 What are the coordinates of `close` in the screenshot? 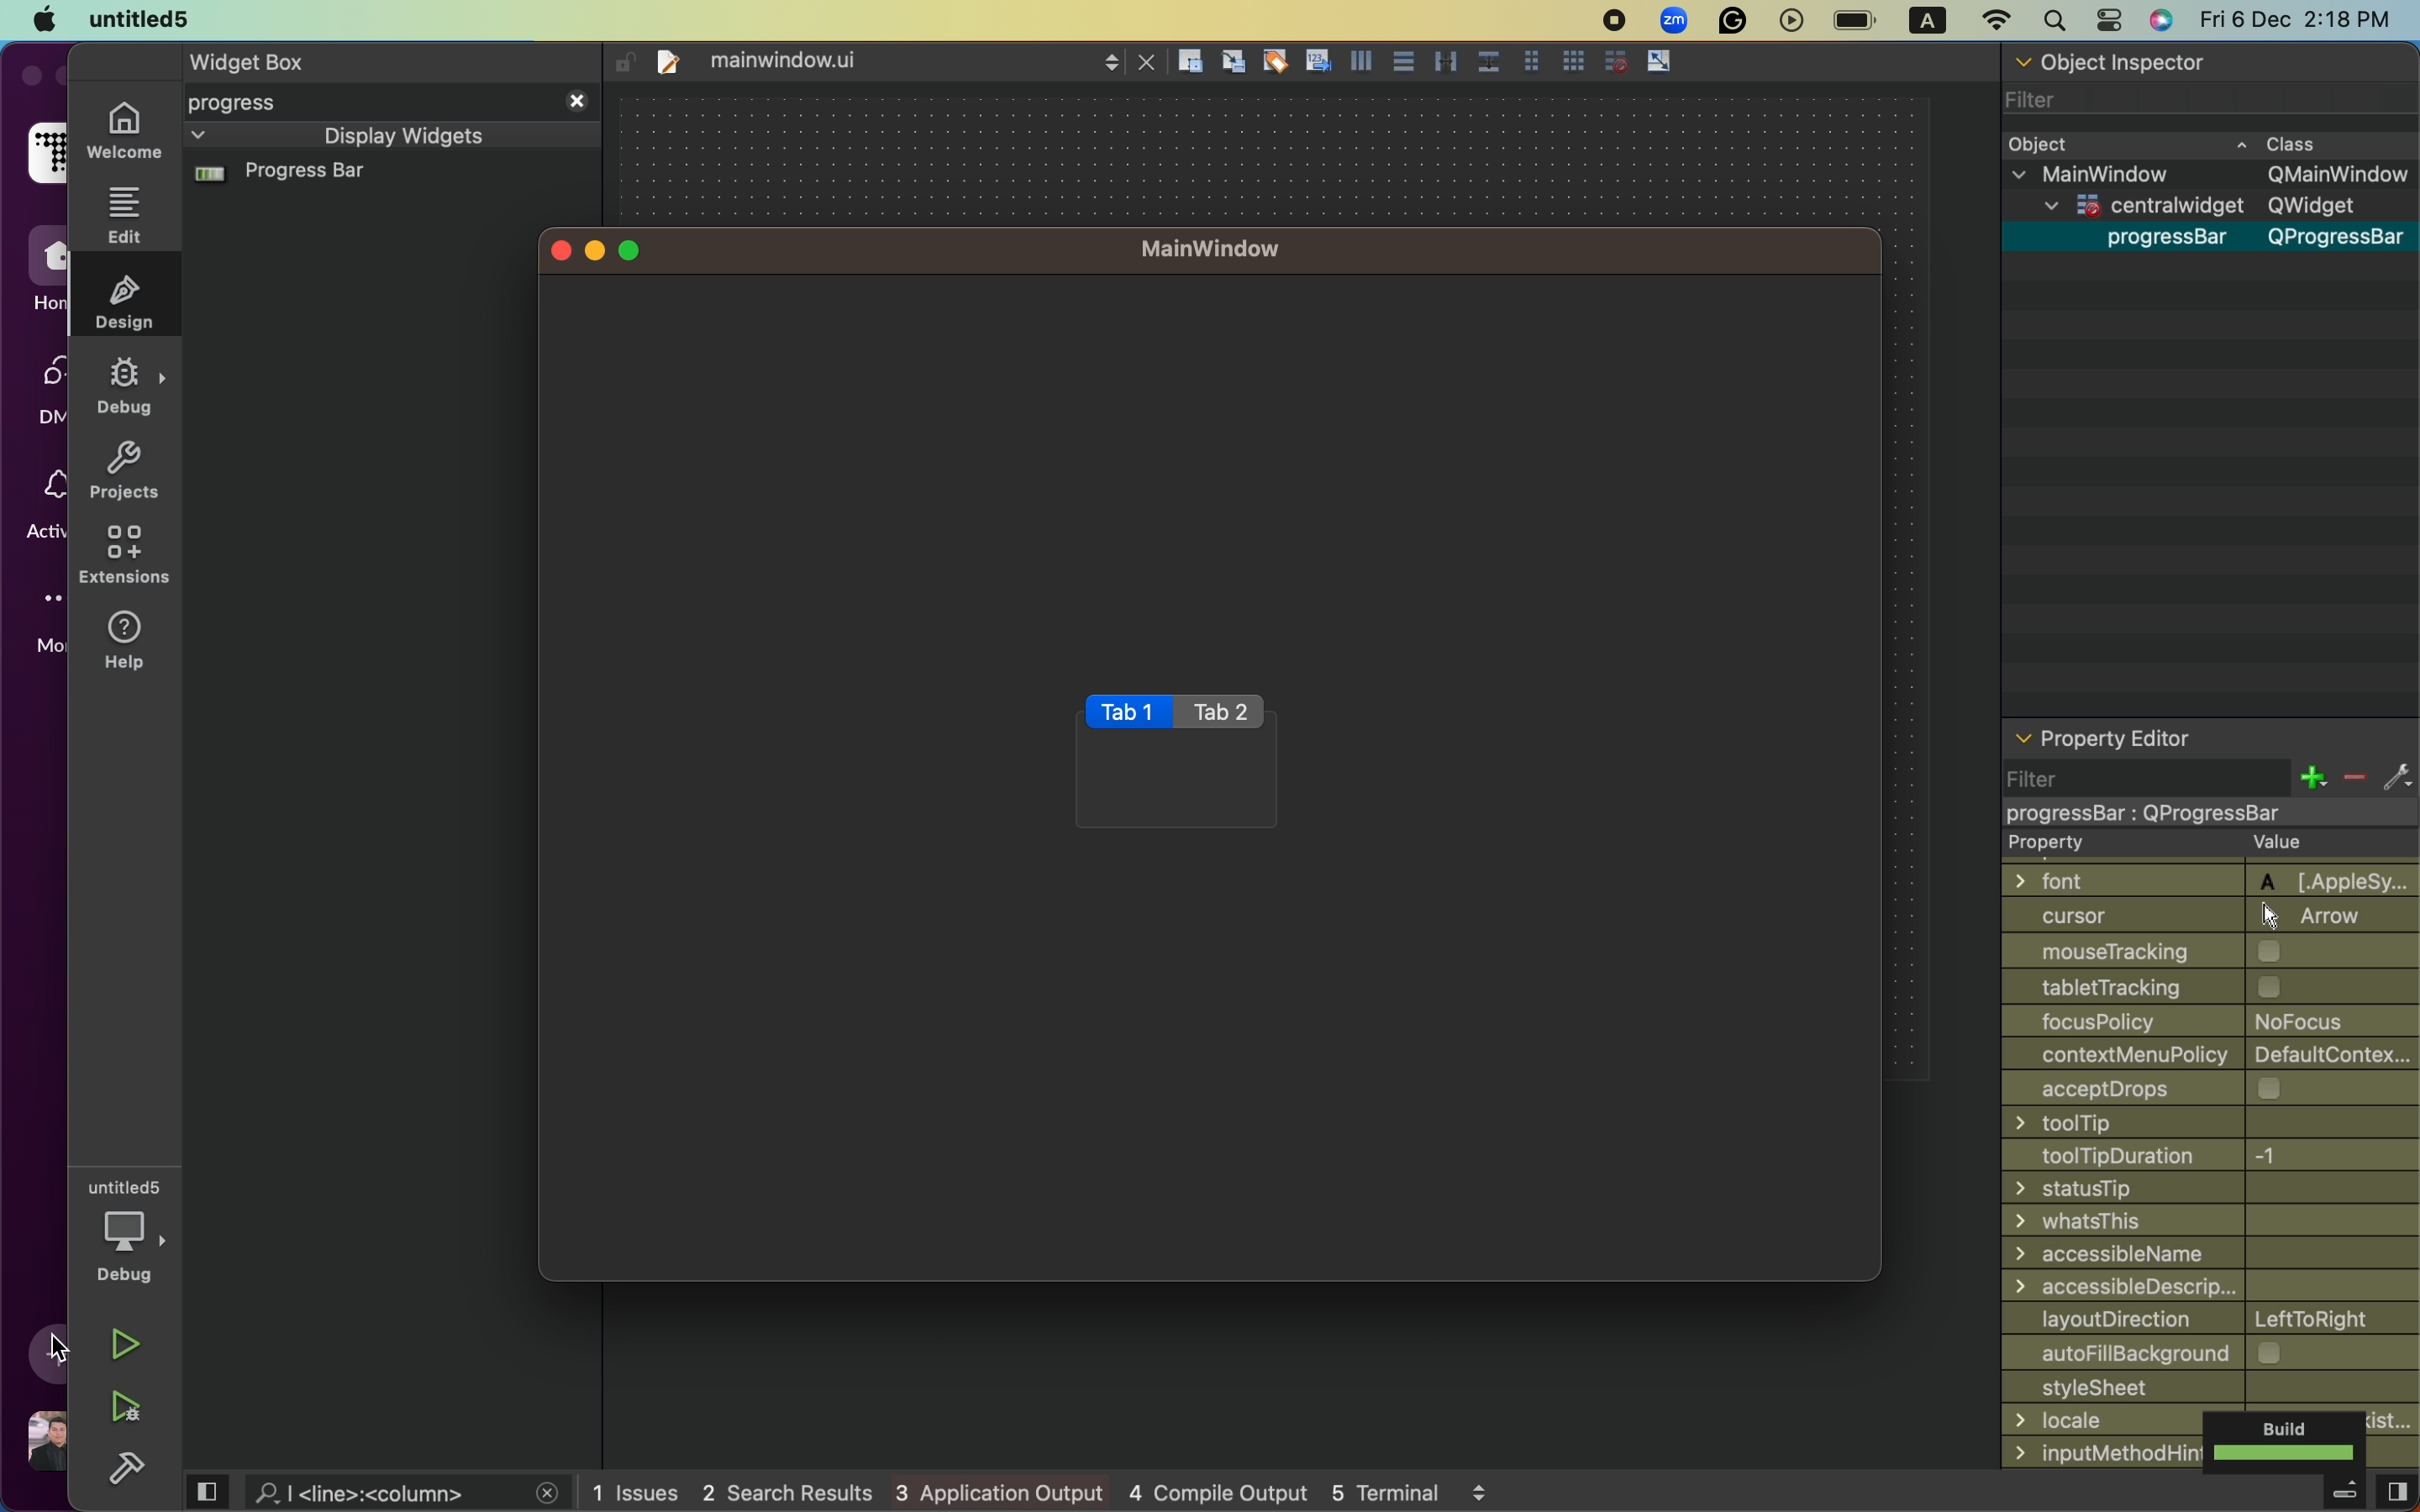 It's located at (1147, 63).